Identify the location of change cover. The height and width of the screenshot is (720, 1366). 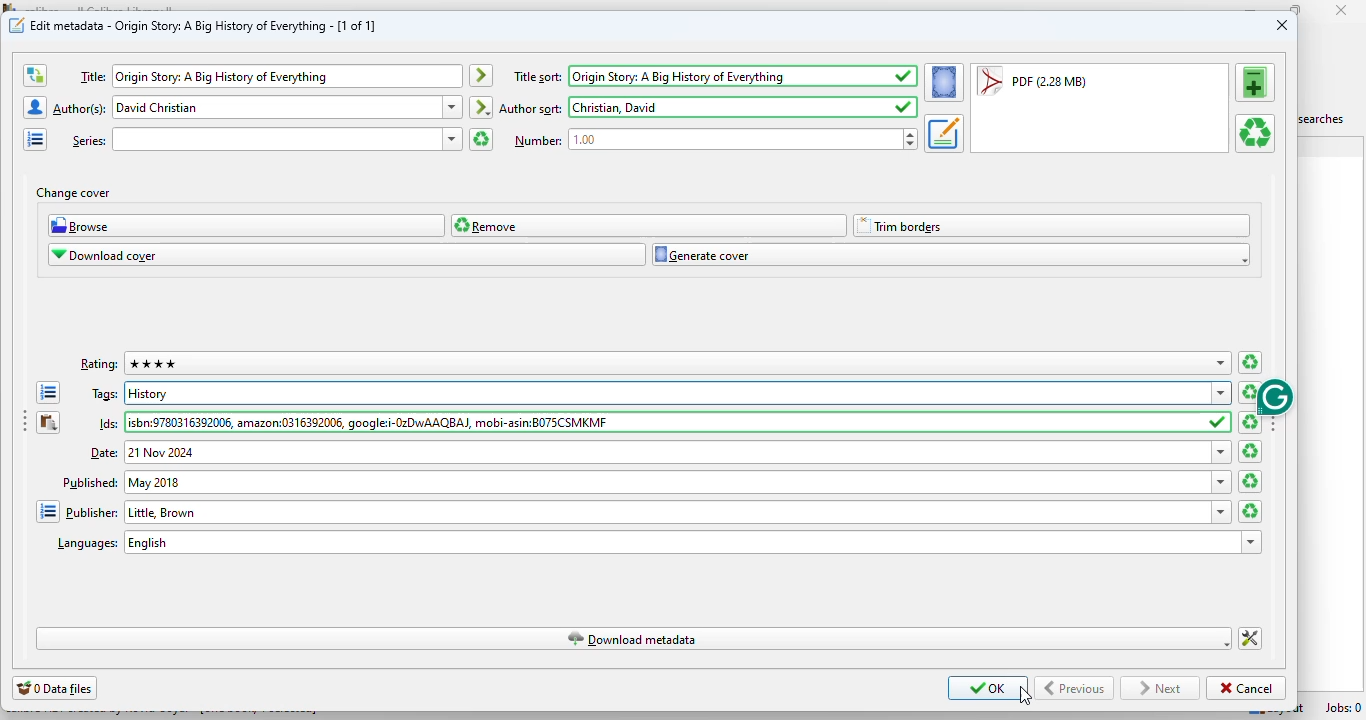
(73, 193).